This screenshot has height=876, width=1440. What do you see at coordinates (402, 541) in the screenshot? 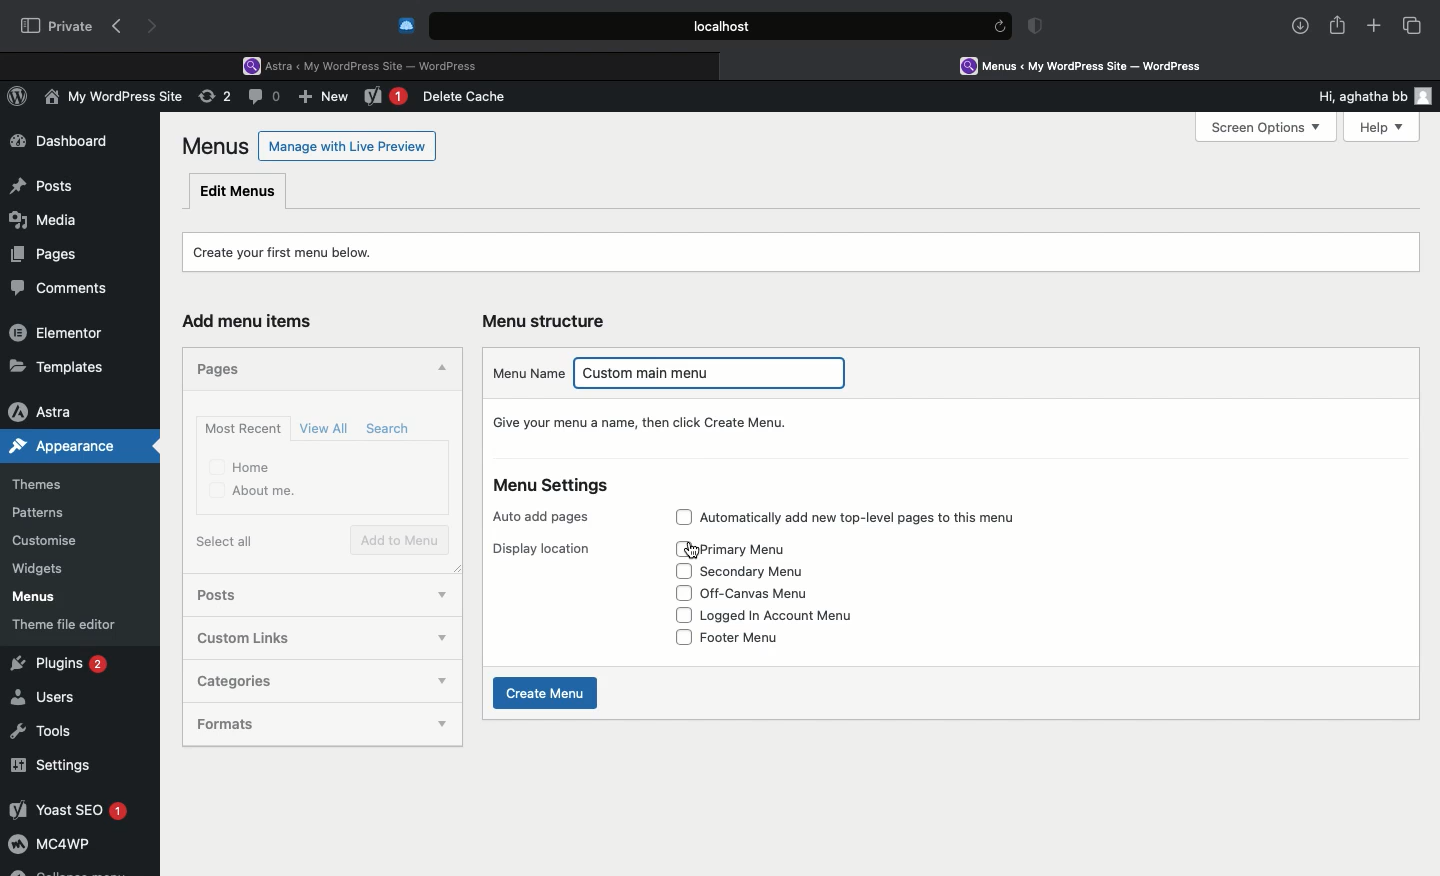
I see `Add to menu` at bounding box center [402, 541].